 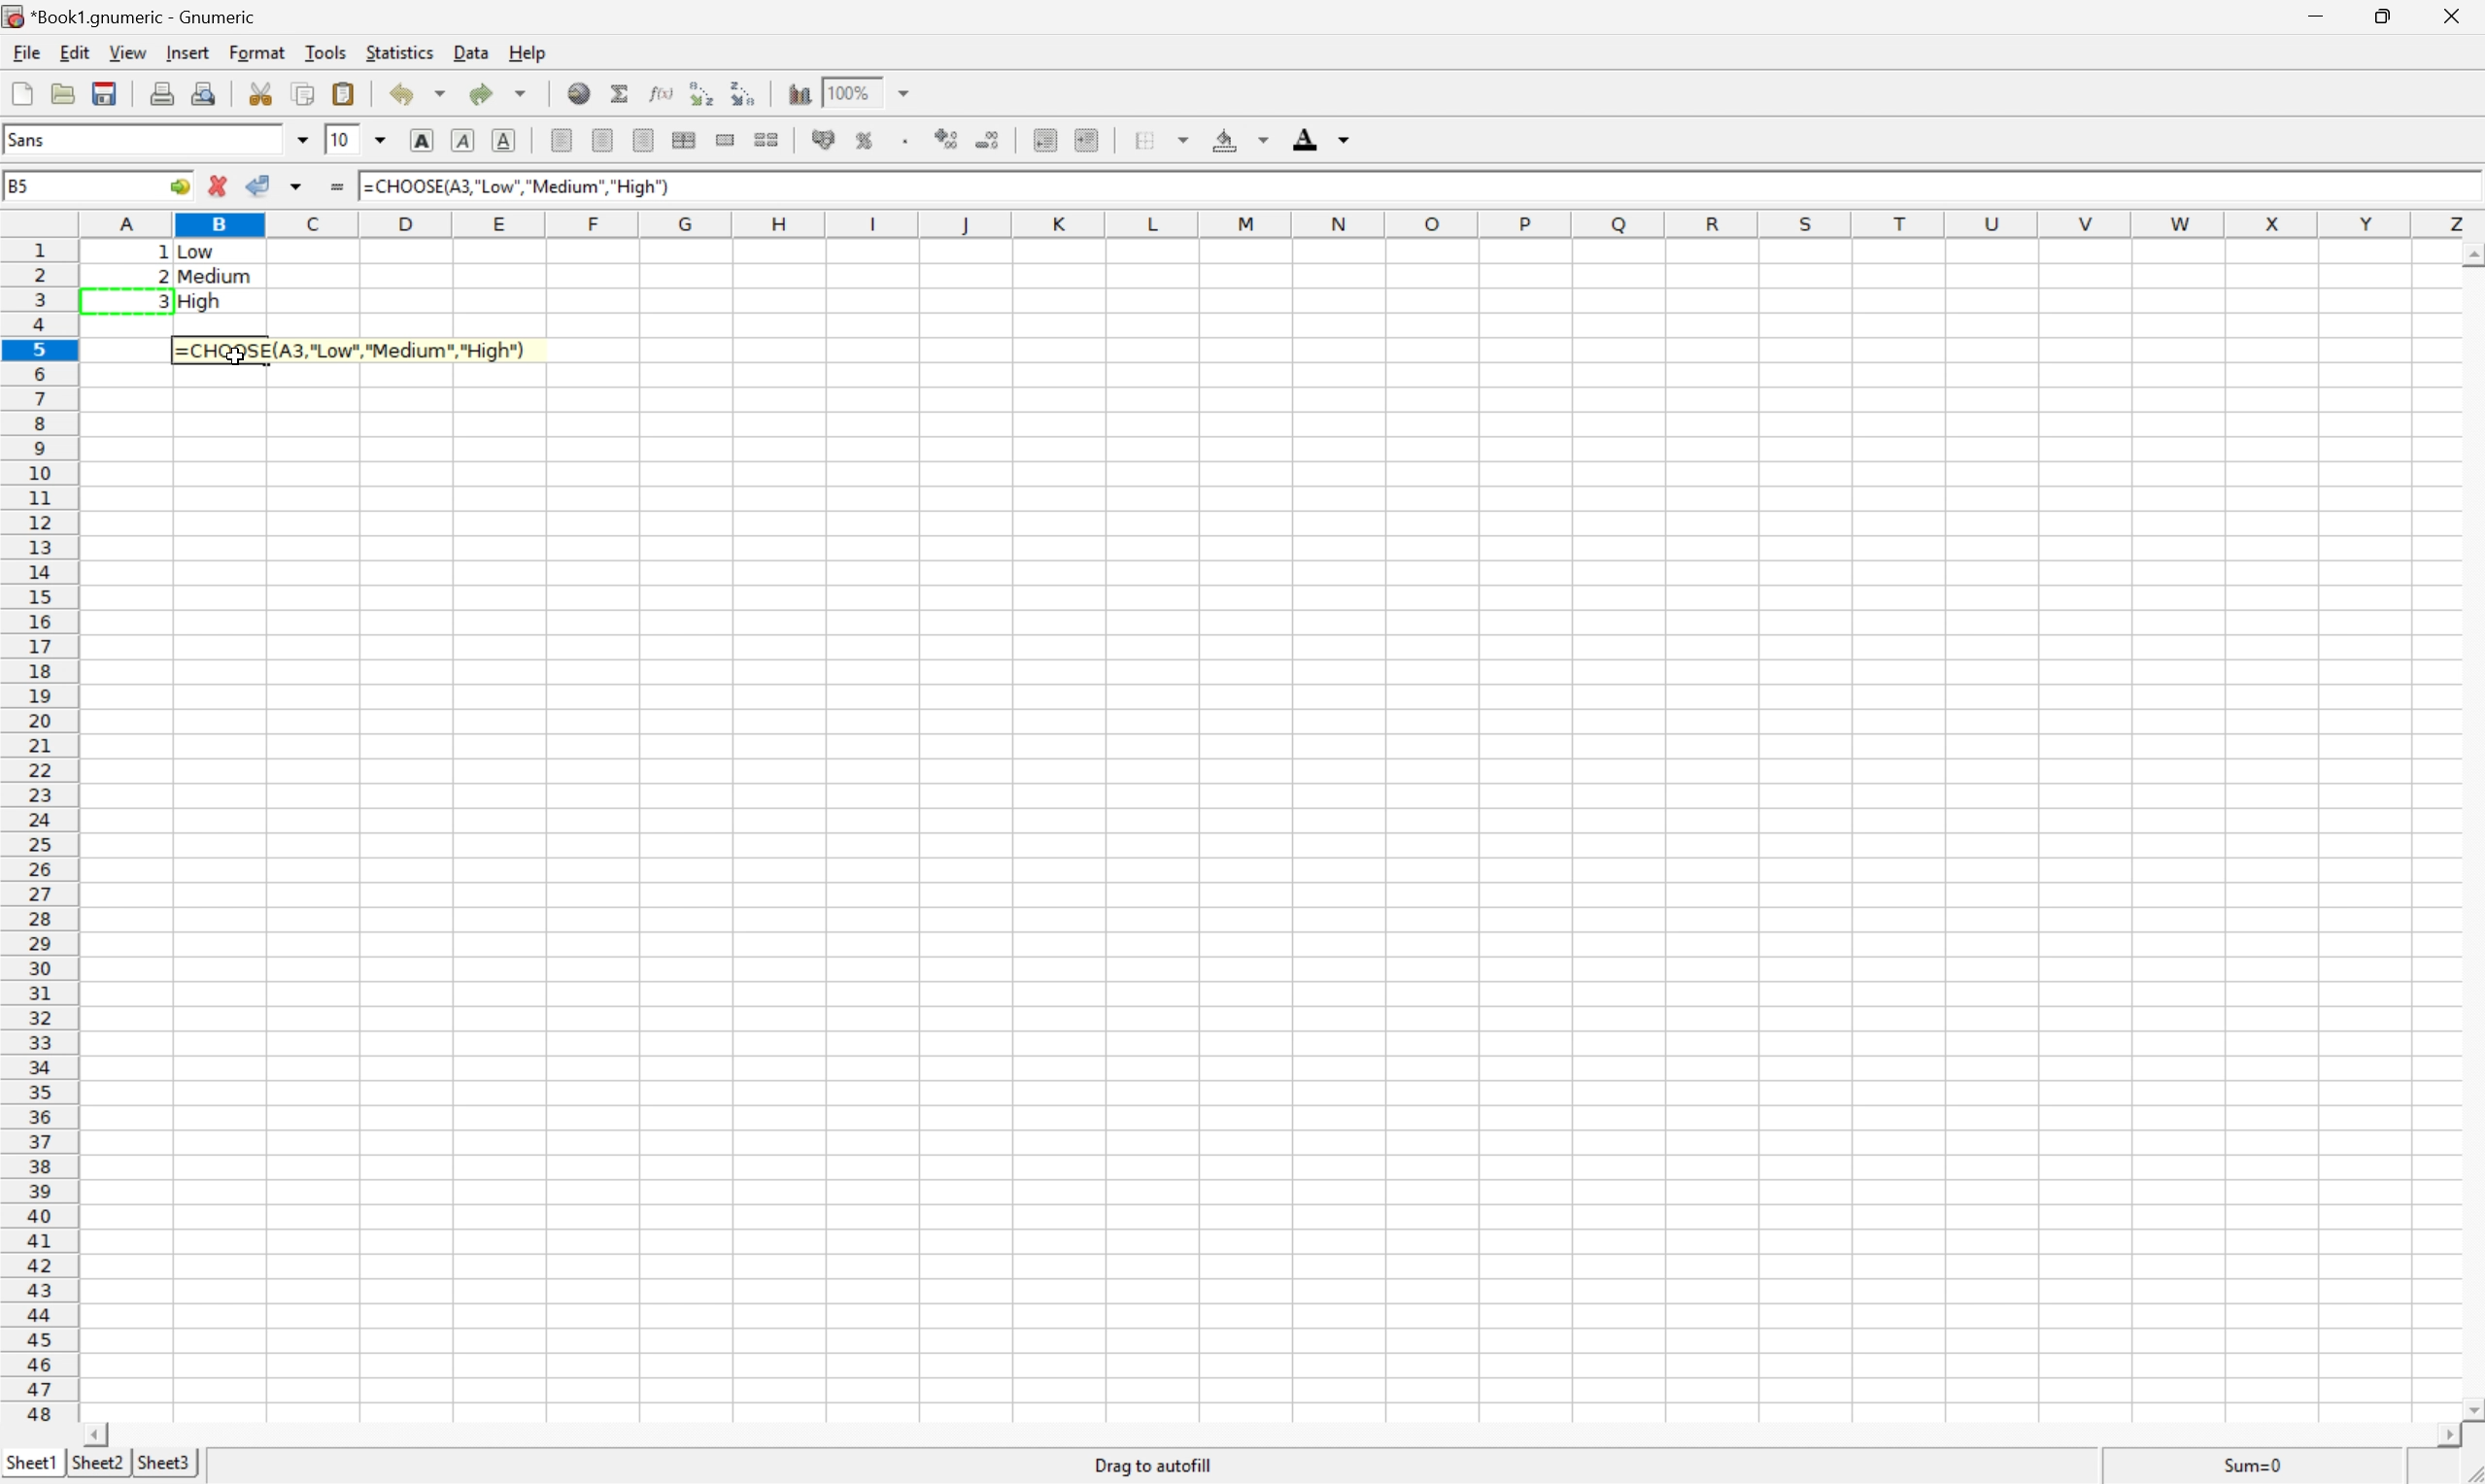 I want to click on Sum in current cells, so click(x=621, y=92).